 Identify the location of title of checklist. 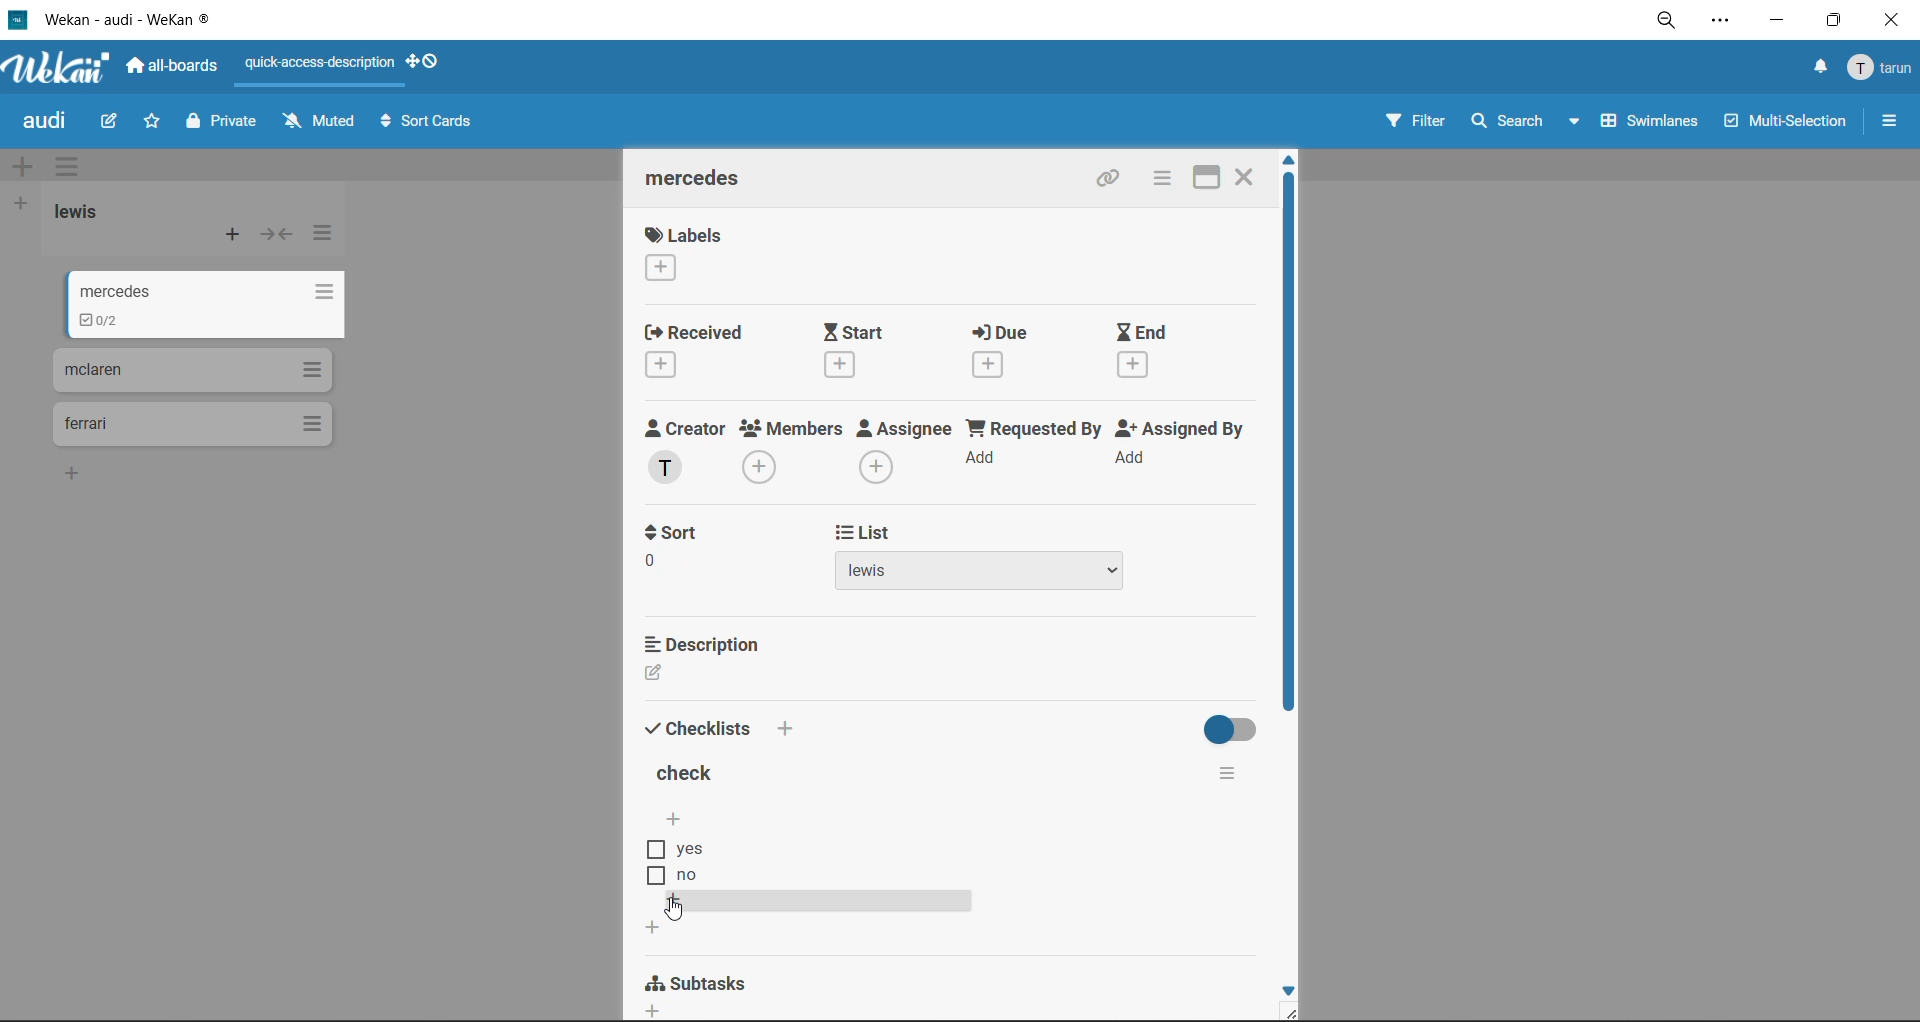
(694, 772).